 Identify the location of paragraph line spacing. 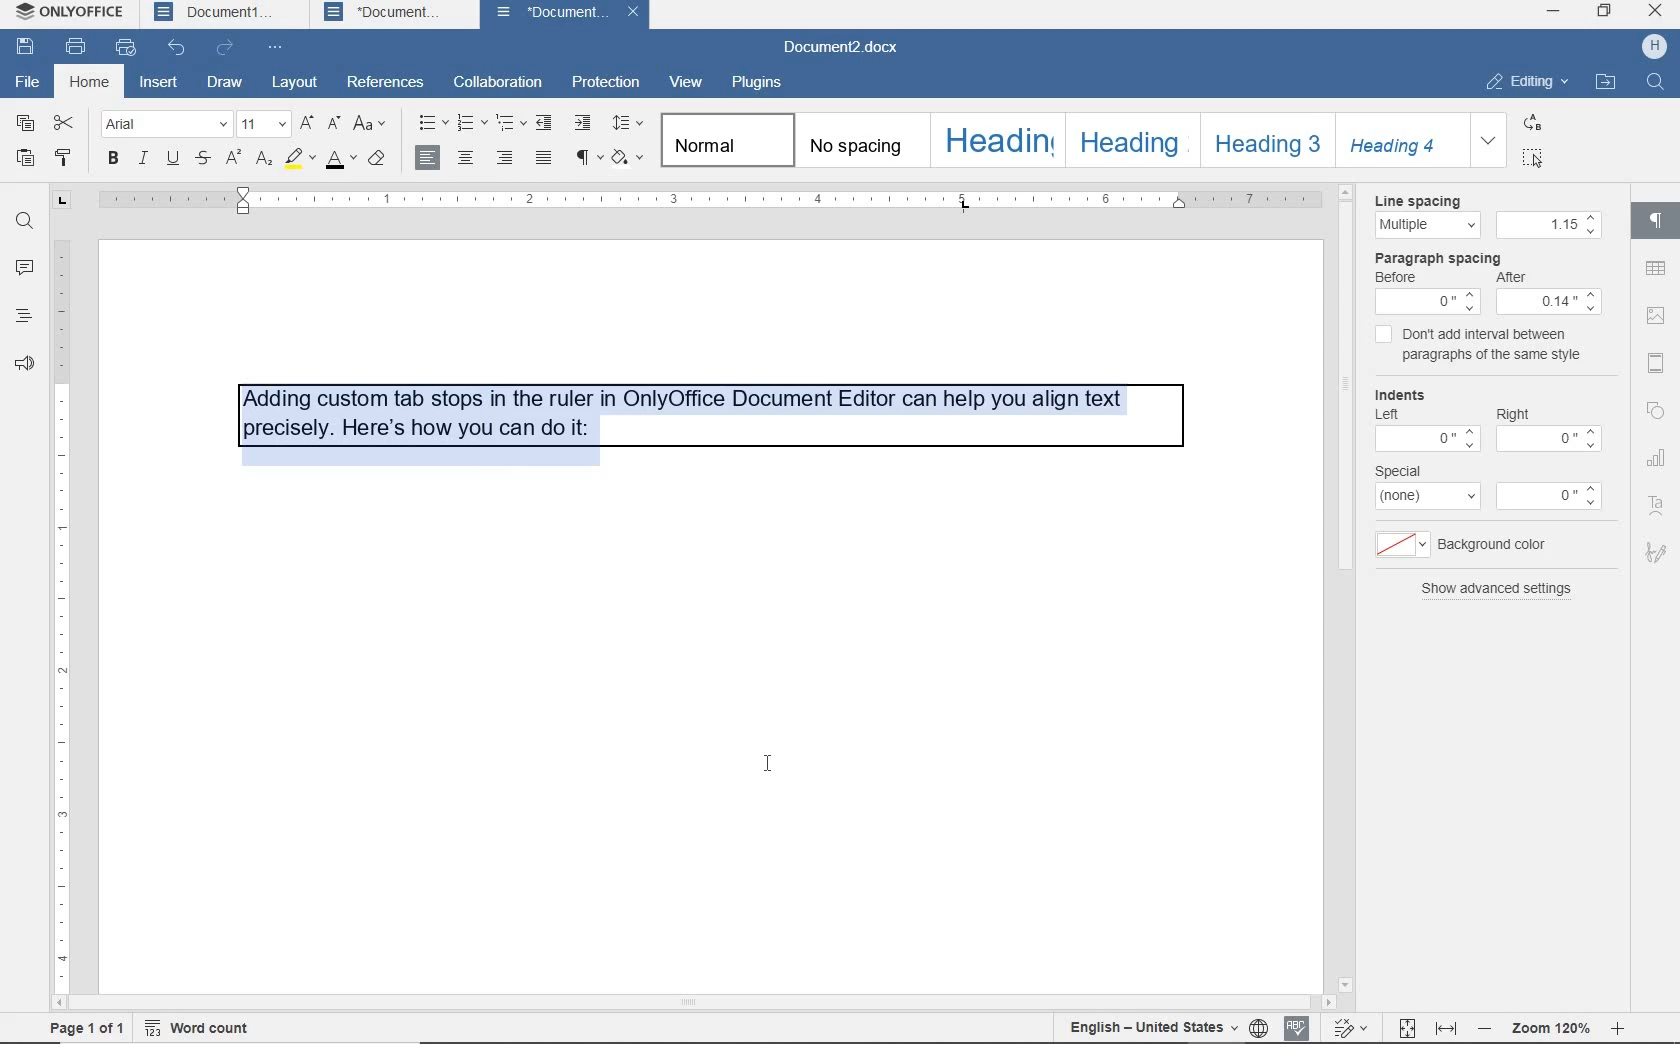
(628, 122).